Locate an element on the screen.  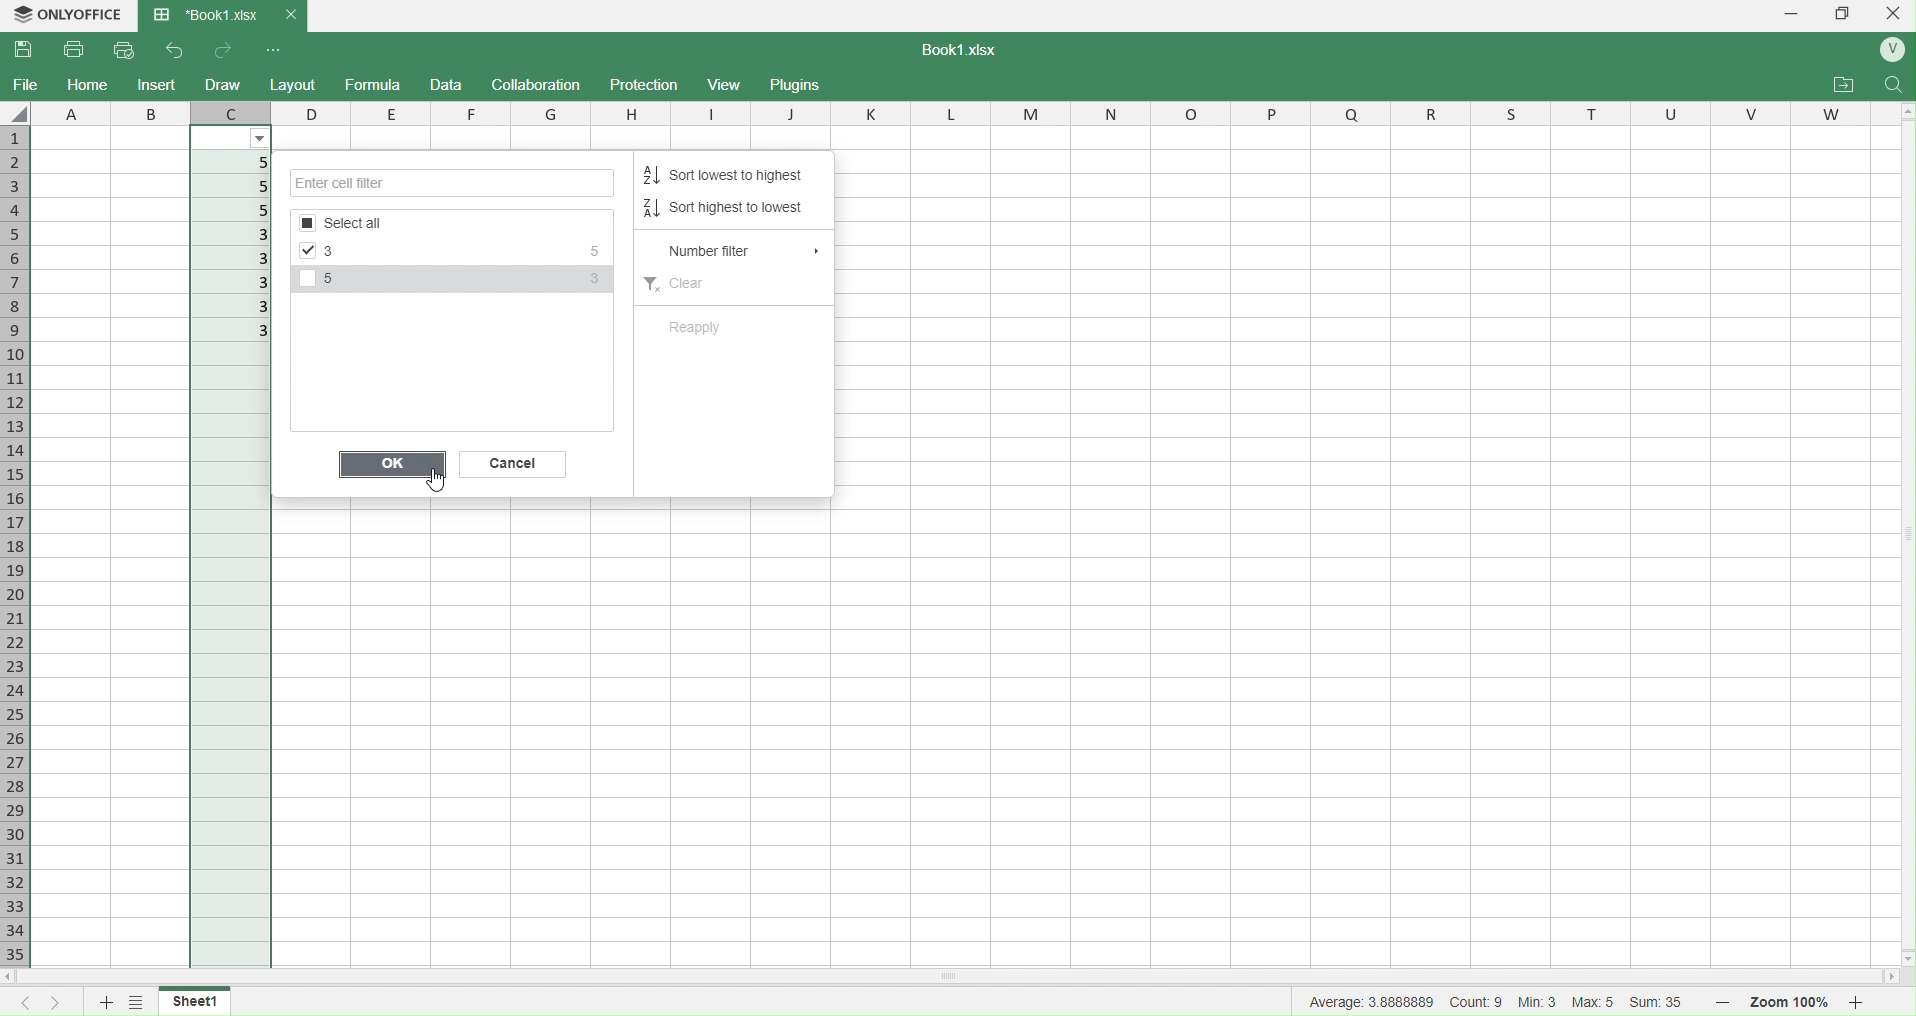
zoom in is located at coordinates (1856, 1002).